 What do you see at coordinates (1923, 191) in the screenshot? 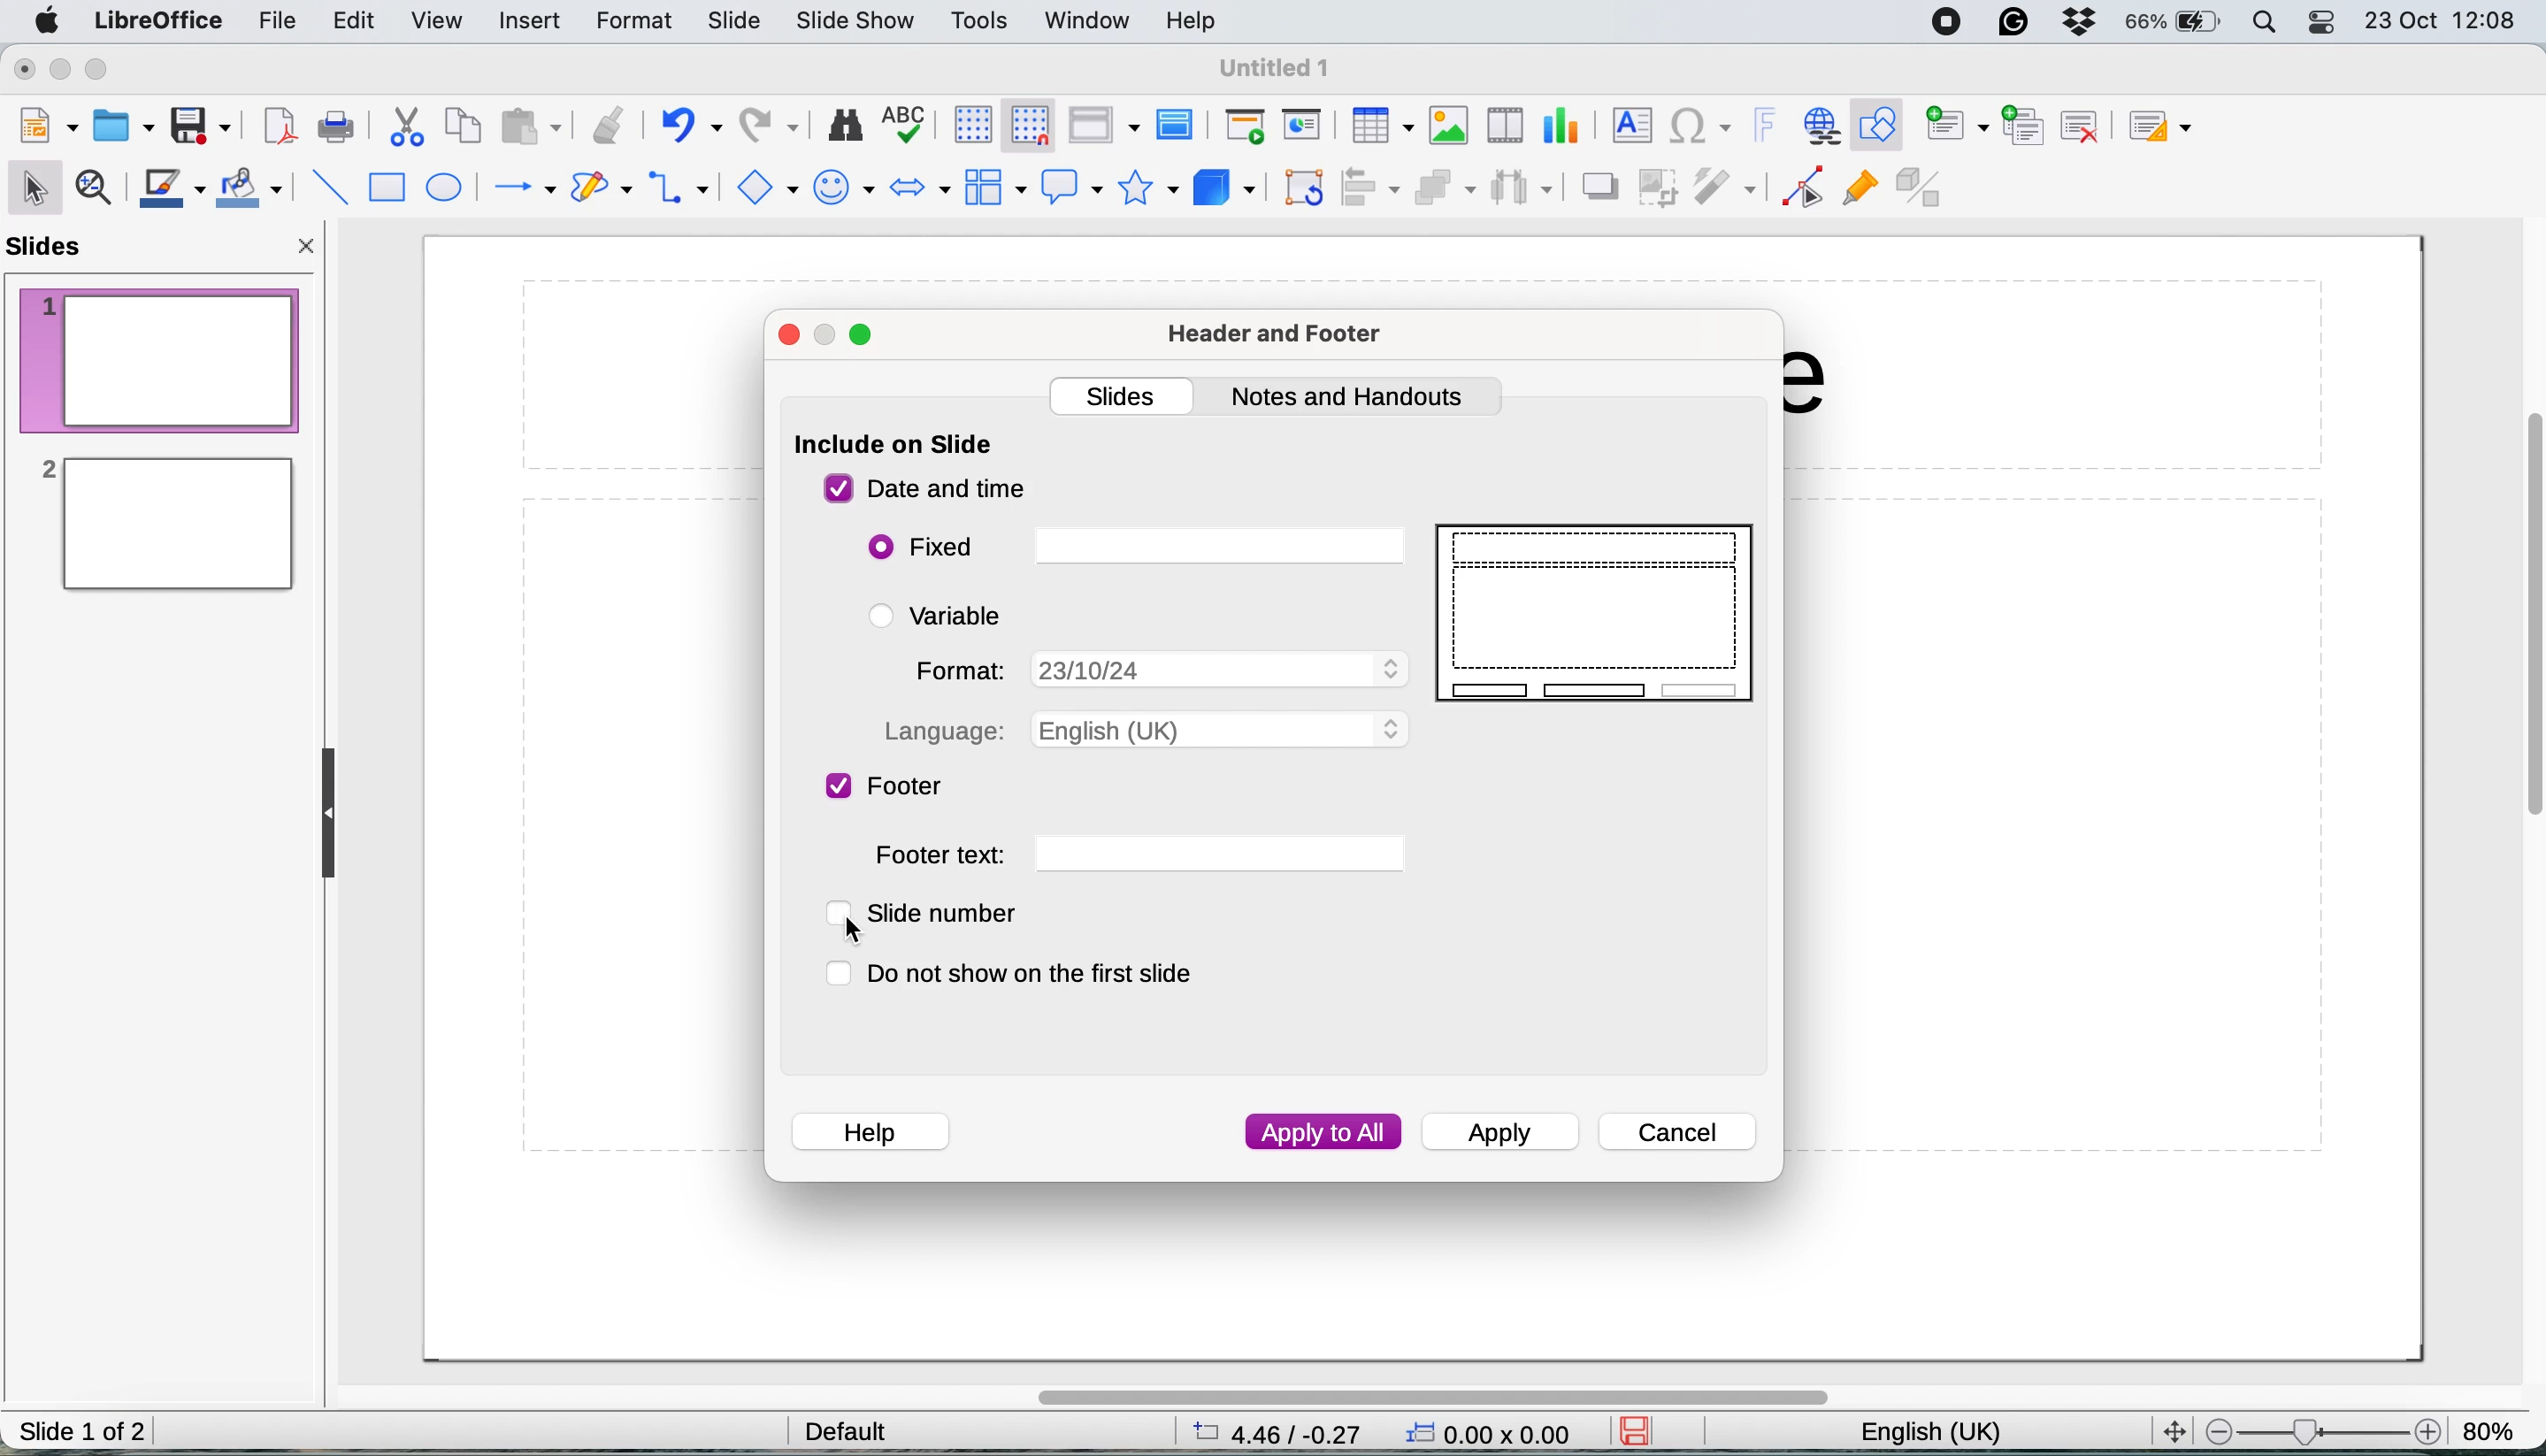
I see `toggle extrusion` at bounding box center [1923, 191].